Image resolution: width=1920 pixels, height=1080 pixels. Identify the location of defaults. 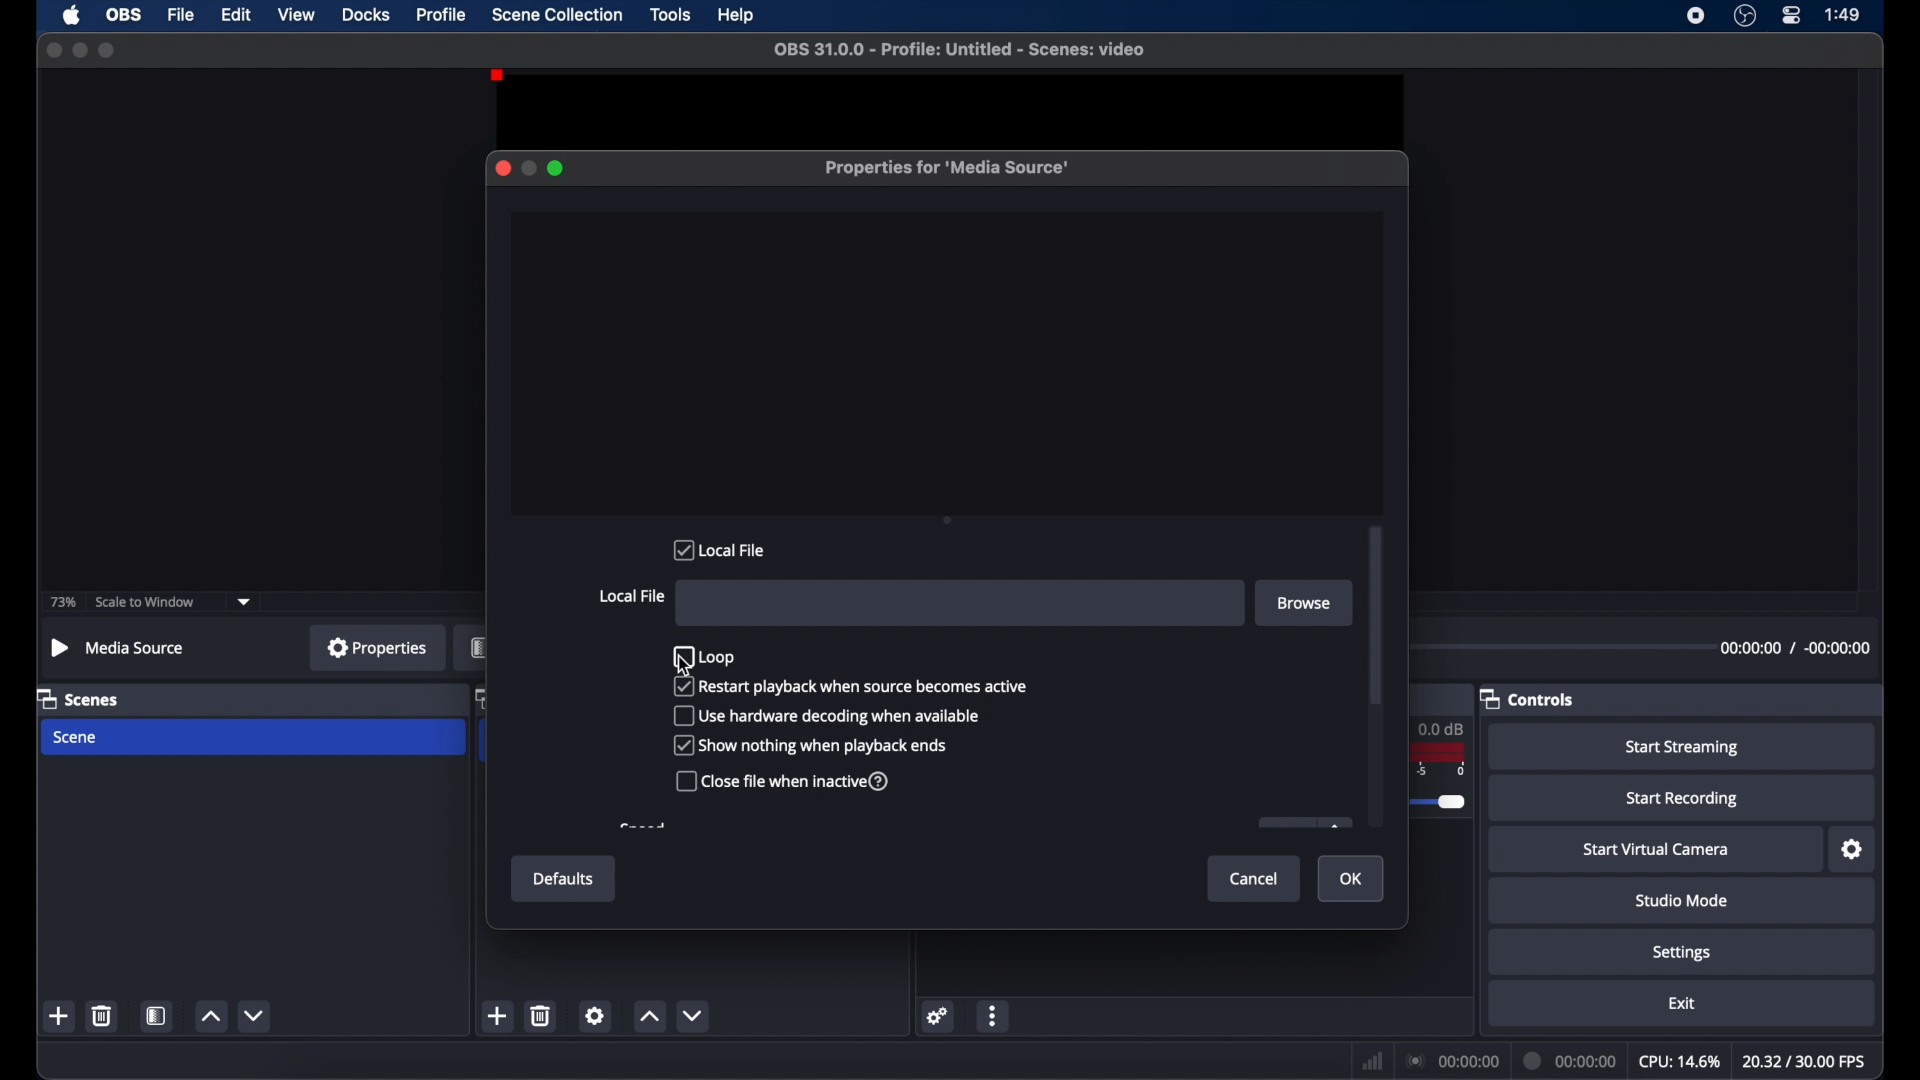
(564, 877).